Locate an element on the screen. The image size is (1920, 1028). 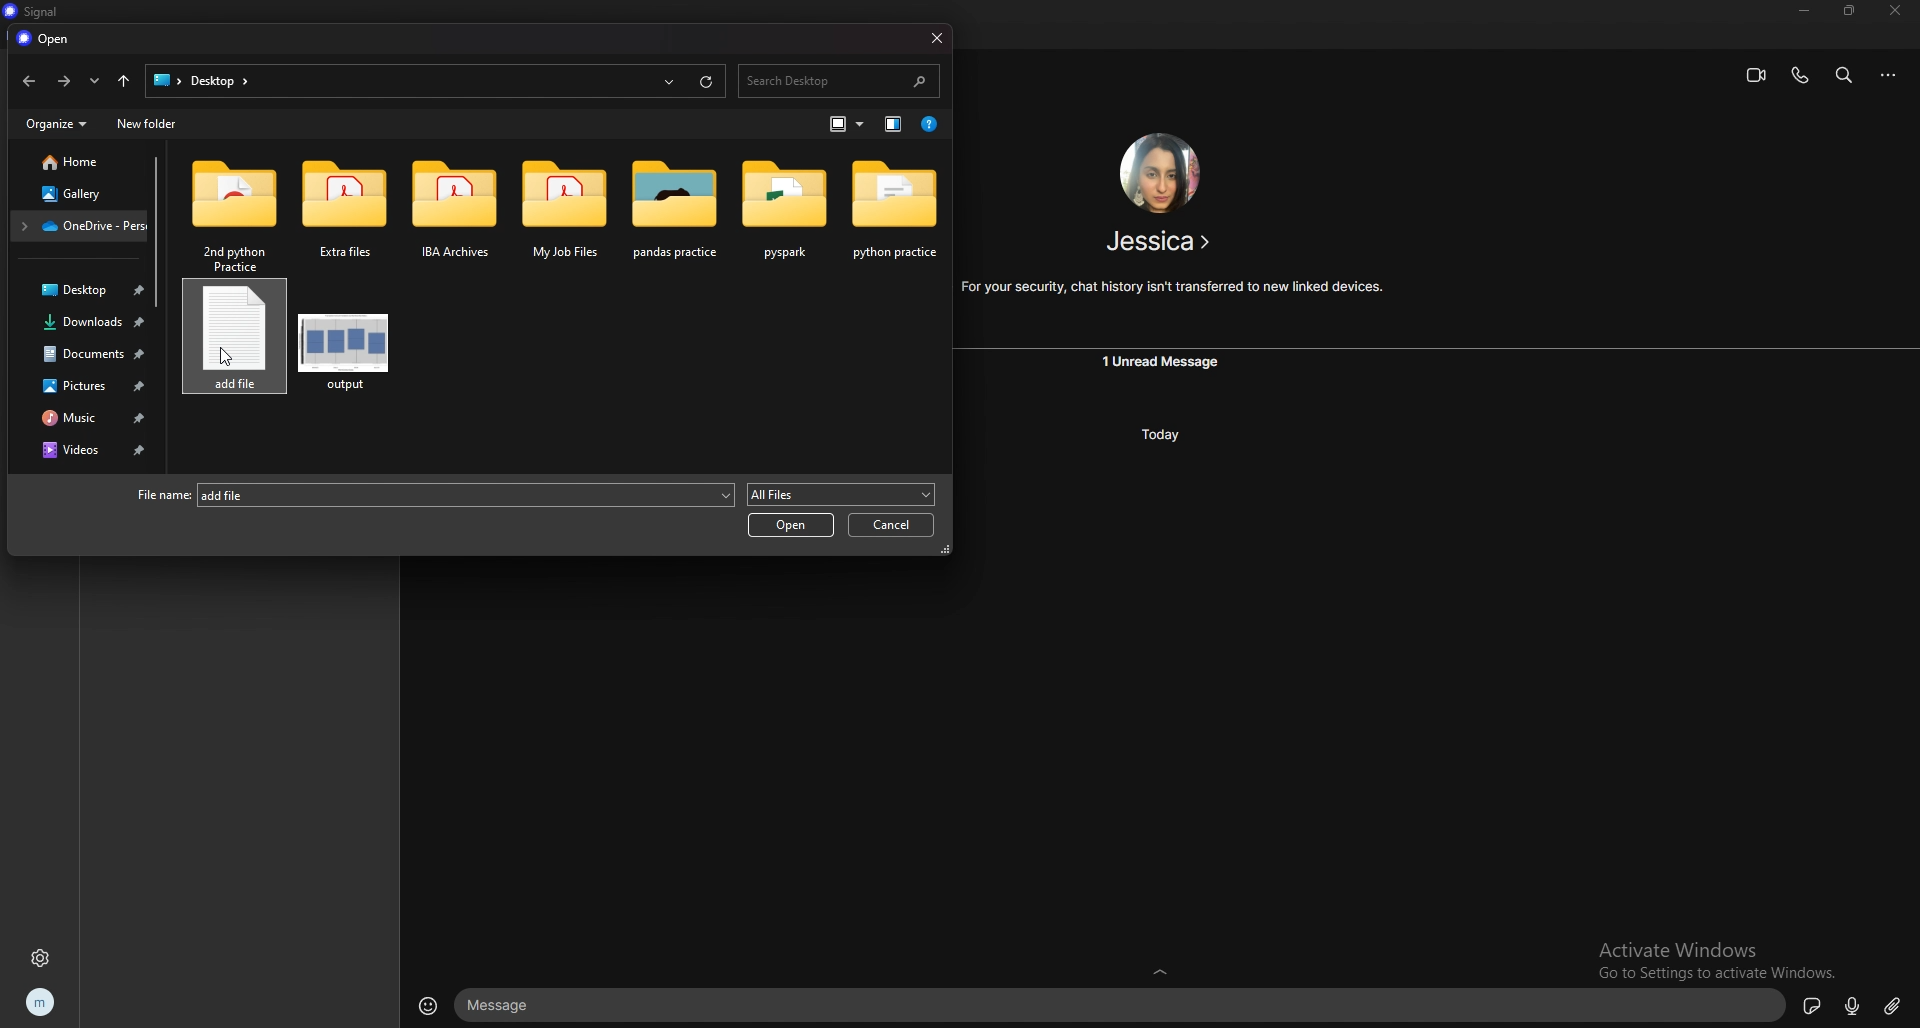
open is located at coordinates (45, 39).